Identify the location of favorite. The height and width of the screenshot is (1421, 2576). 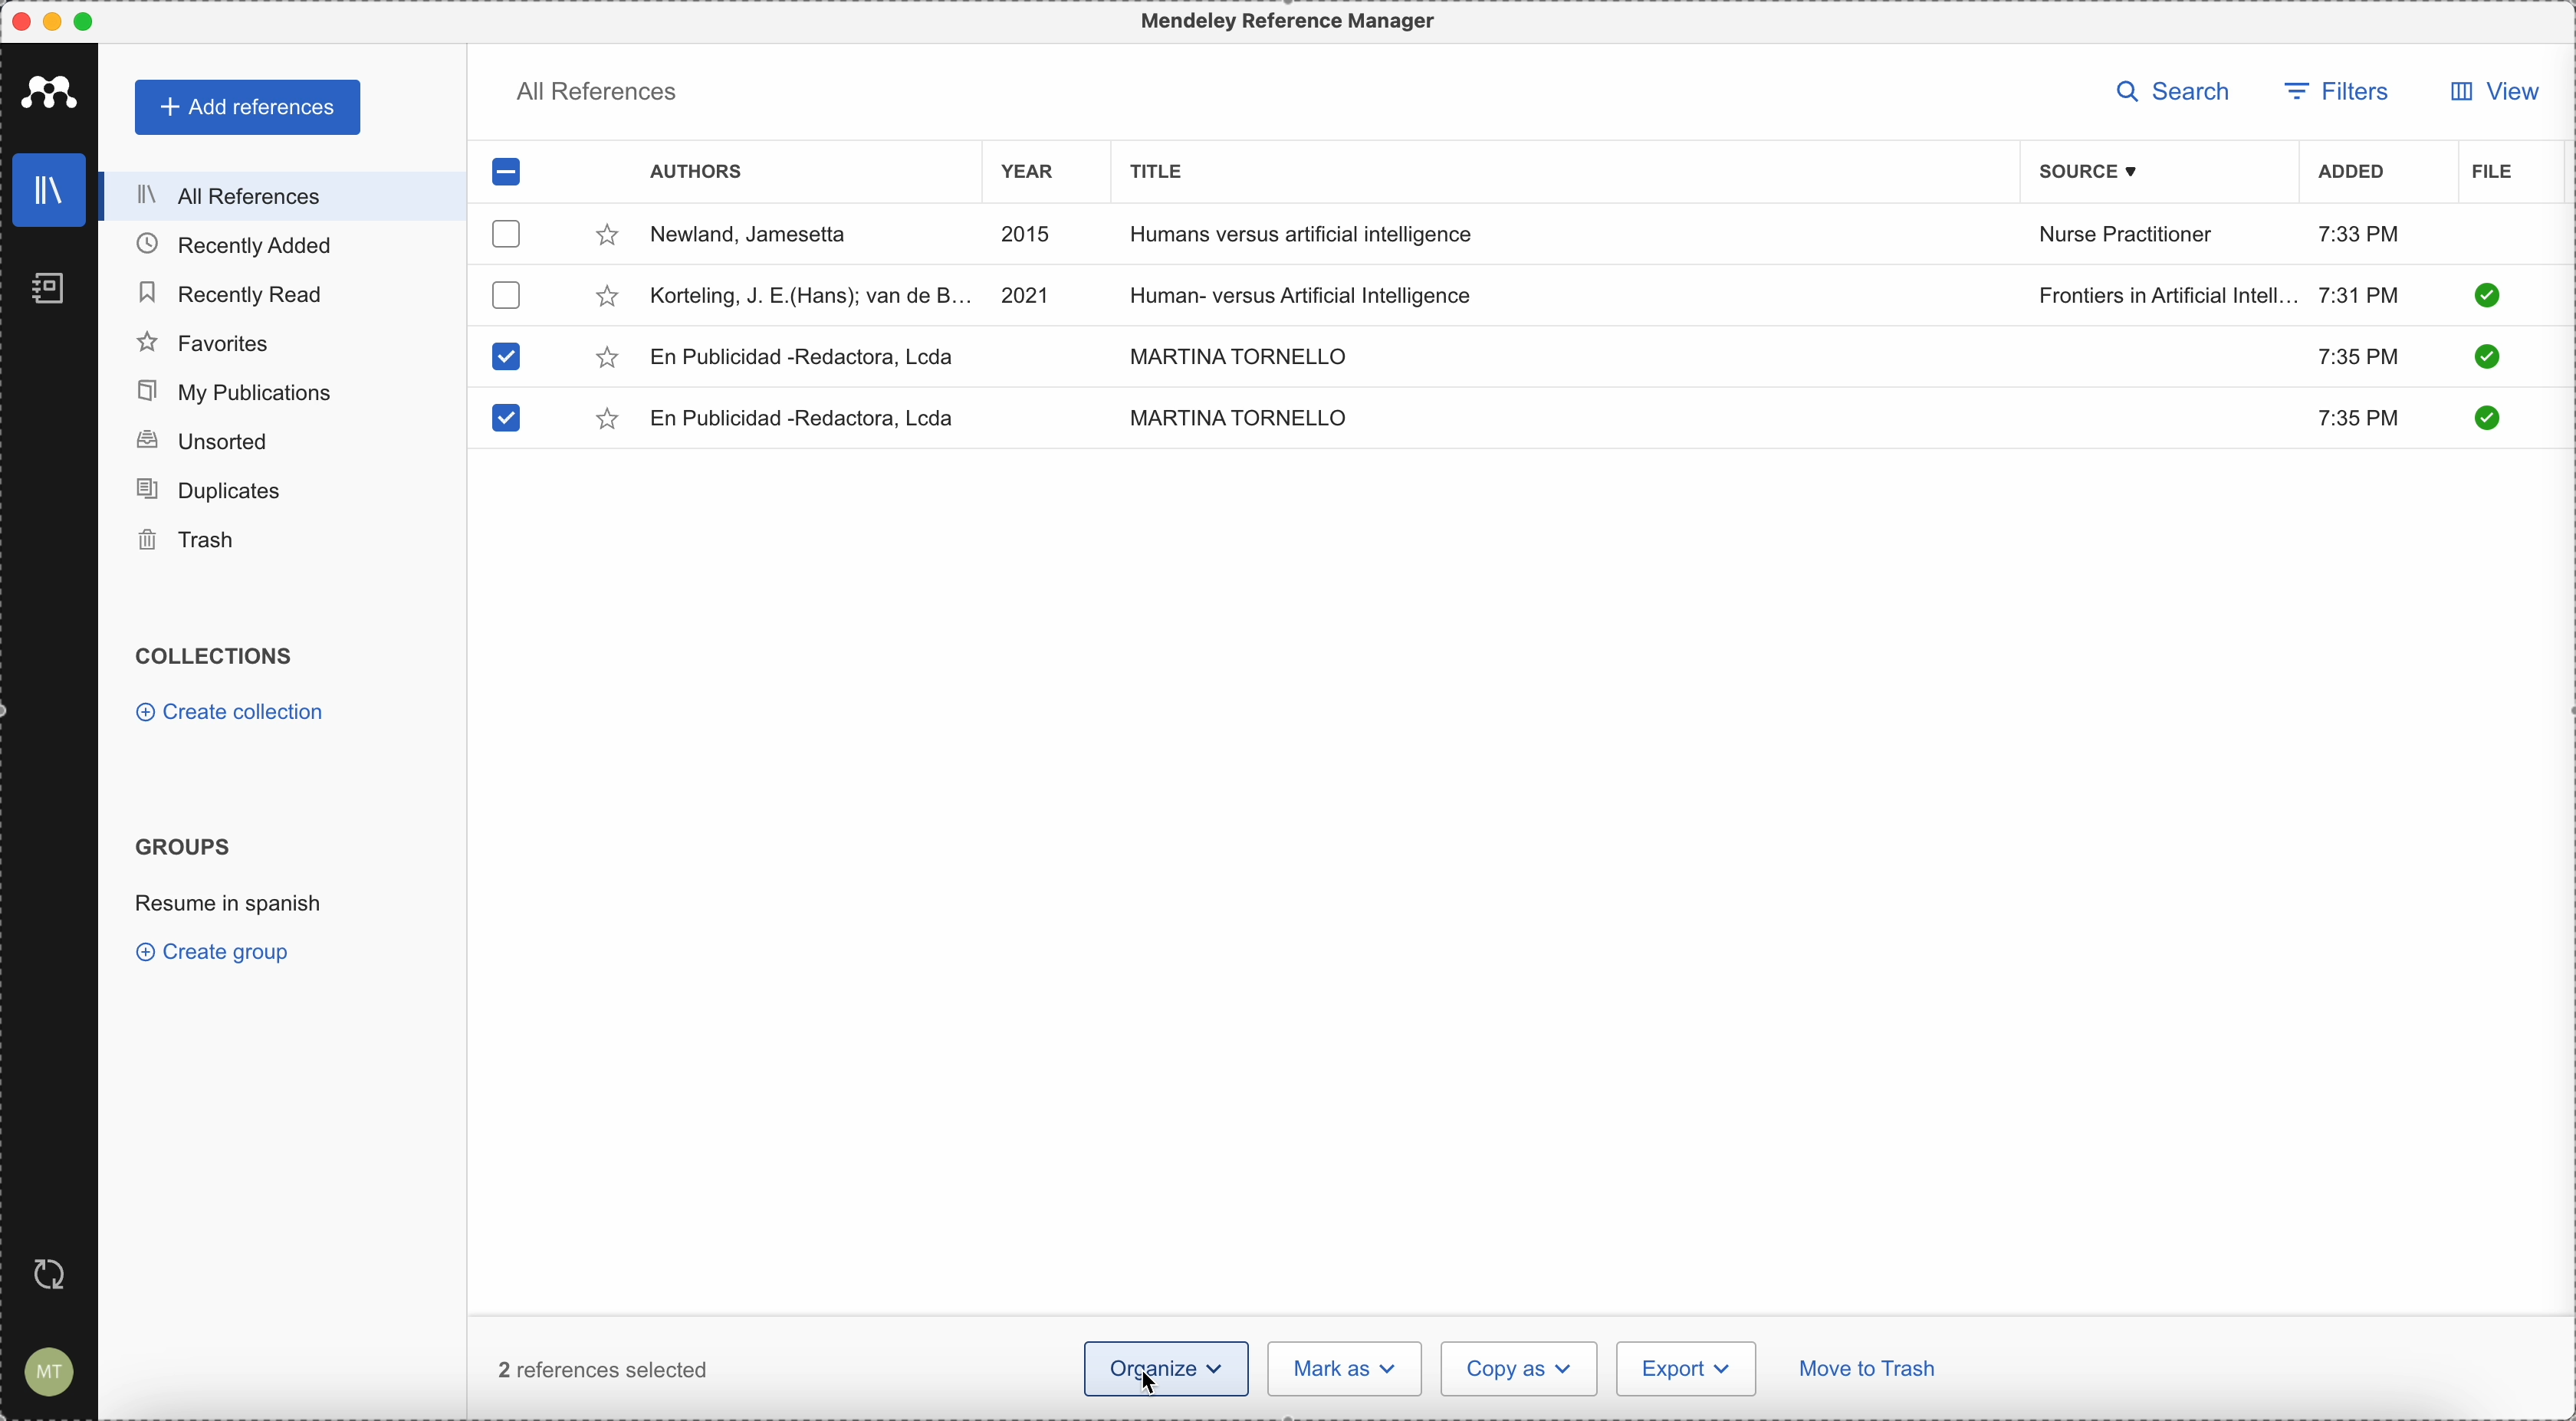
(607, 239).